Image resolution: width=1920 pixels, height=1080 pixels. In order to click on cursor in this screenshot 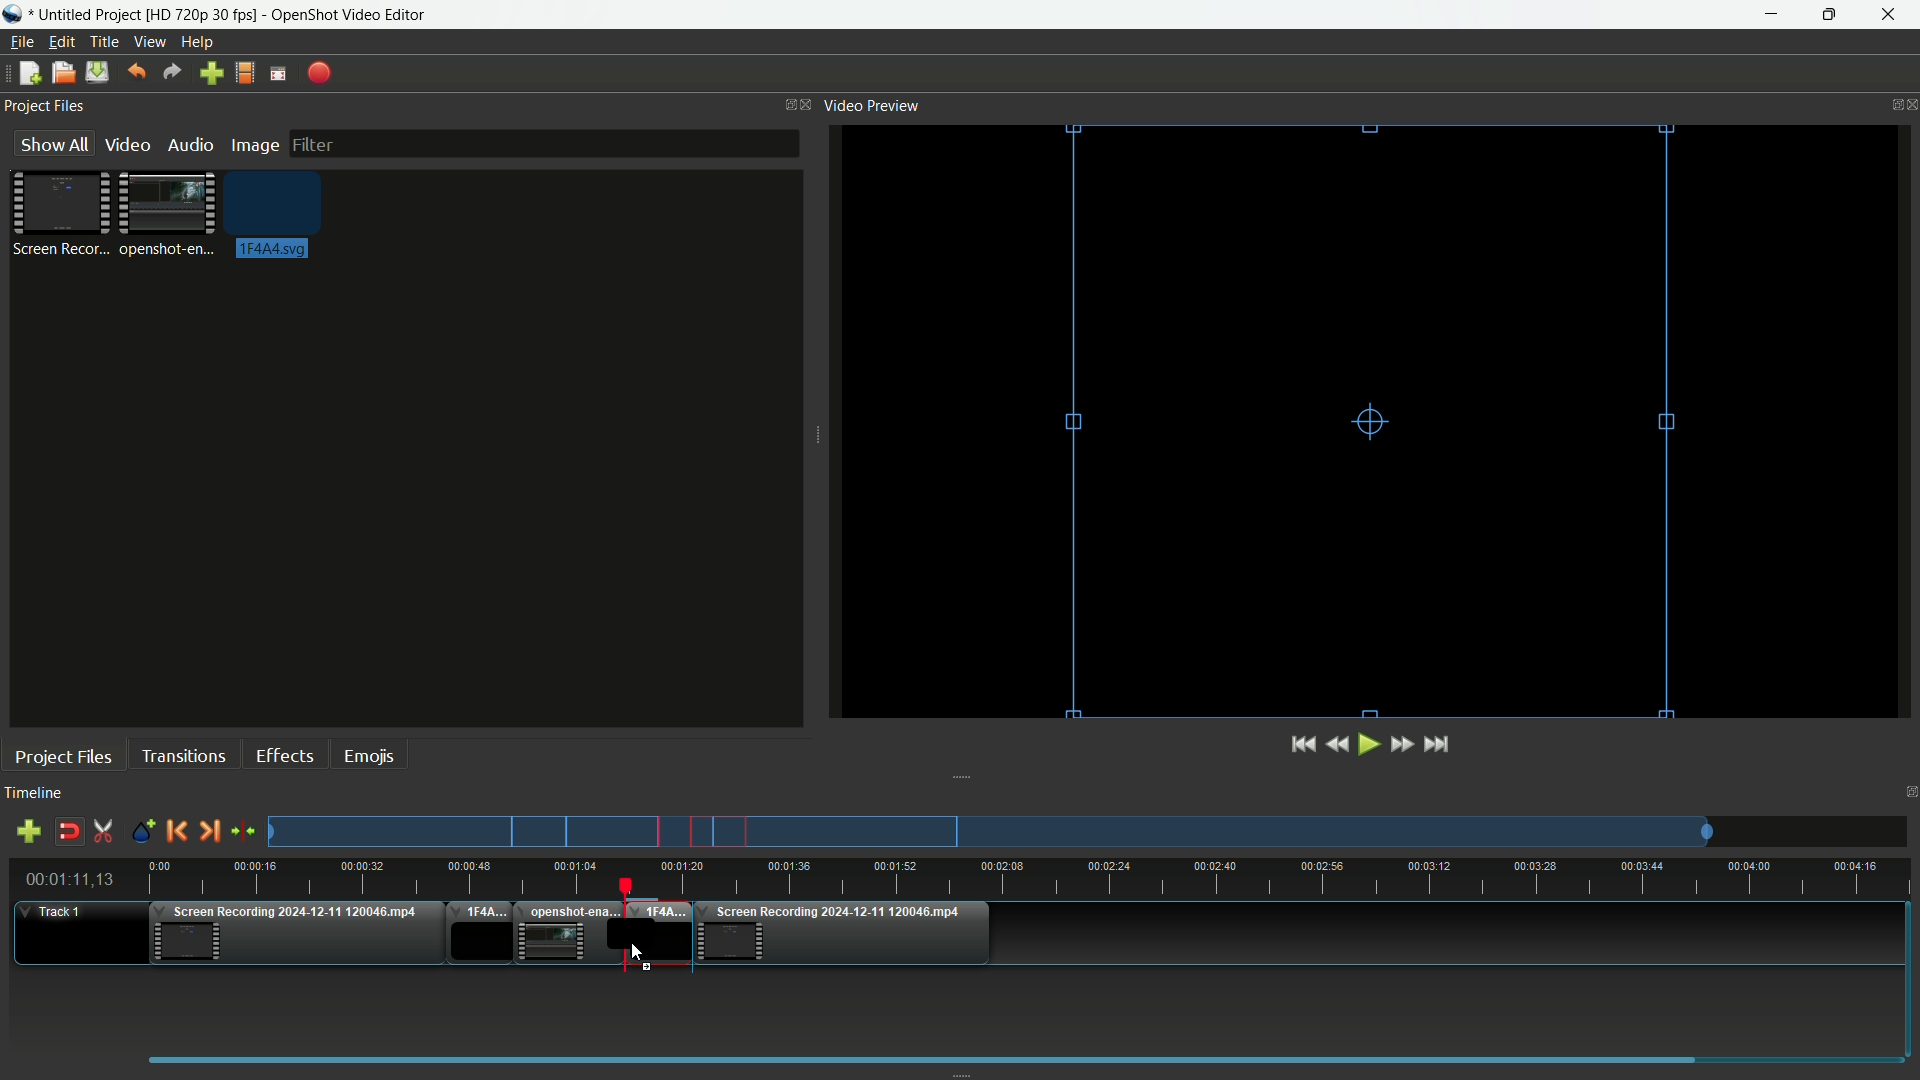, I will do `click(635, 957)`.